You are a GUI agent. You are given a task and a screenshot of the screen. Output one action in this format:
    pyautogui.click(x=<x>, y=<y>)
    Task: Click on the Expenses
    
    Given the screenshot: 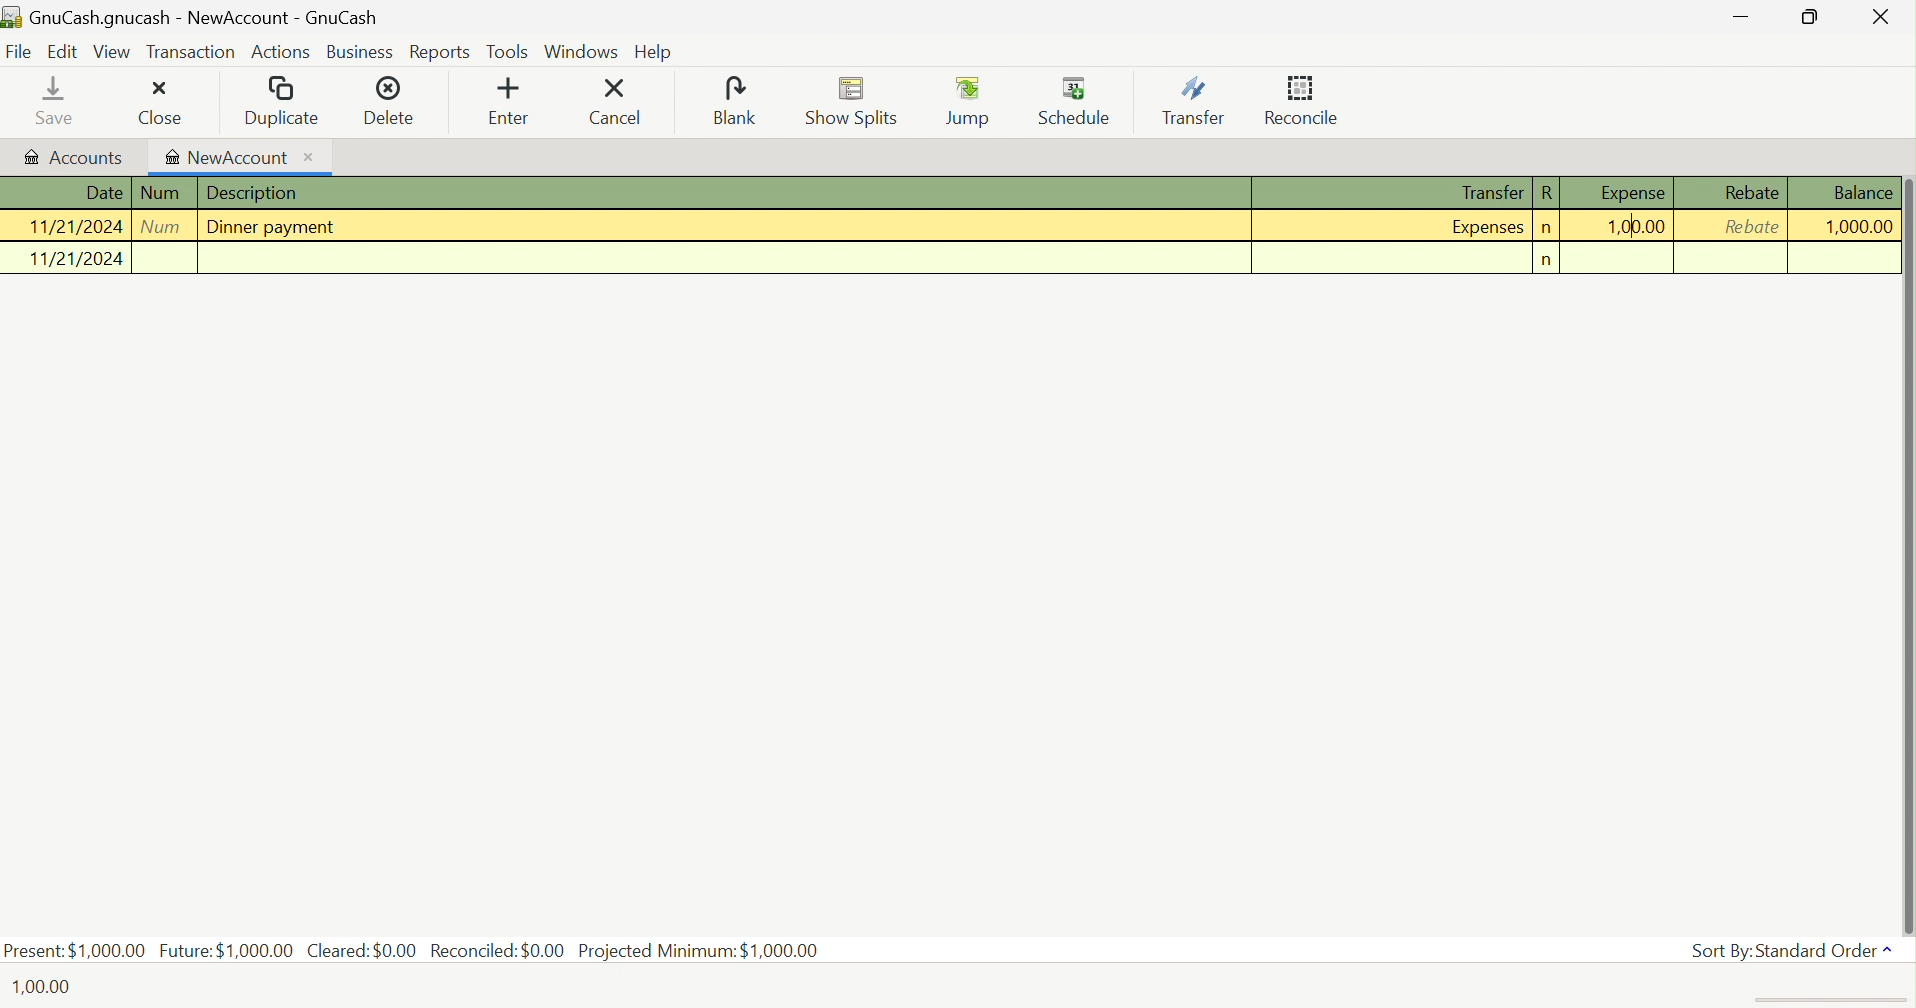 What is the action you would take?
    pyautogui.click(x=1488, y=226)
    